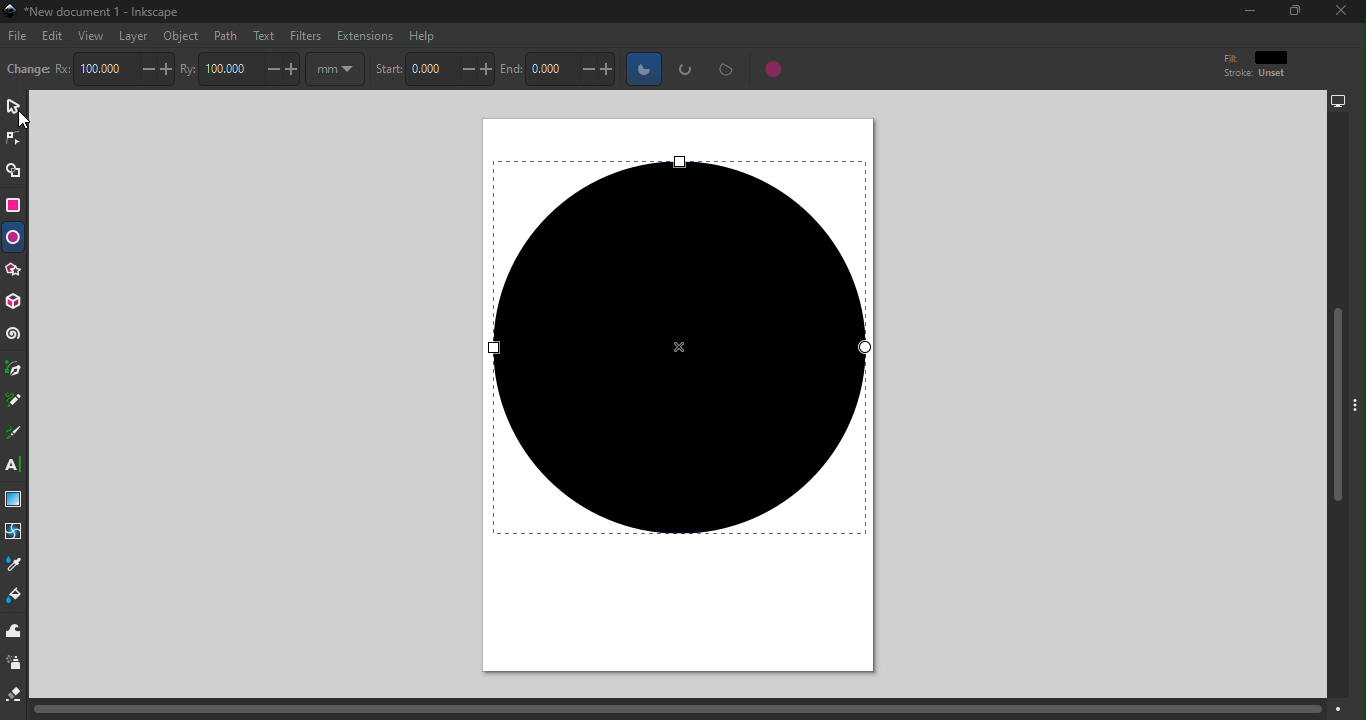 Image resolution: width=1366 pixels, height=720 pixels. What do you see at coordinates (15, 596) in the screenshot?
I see `Paint bucket` at bounding box center [15, 596].